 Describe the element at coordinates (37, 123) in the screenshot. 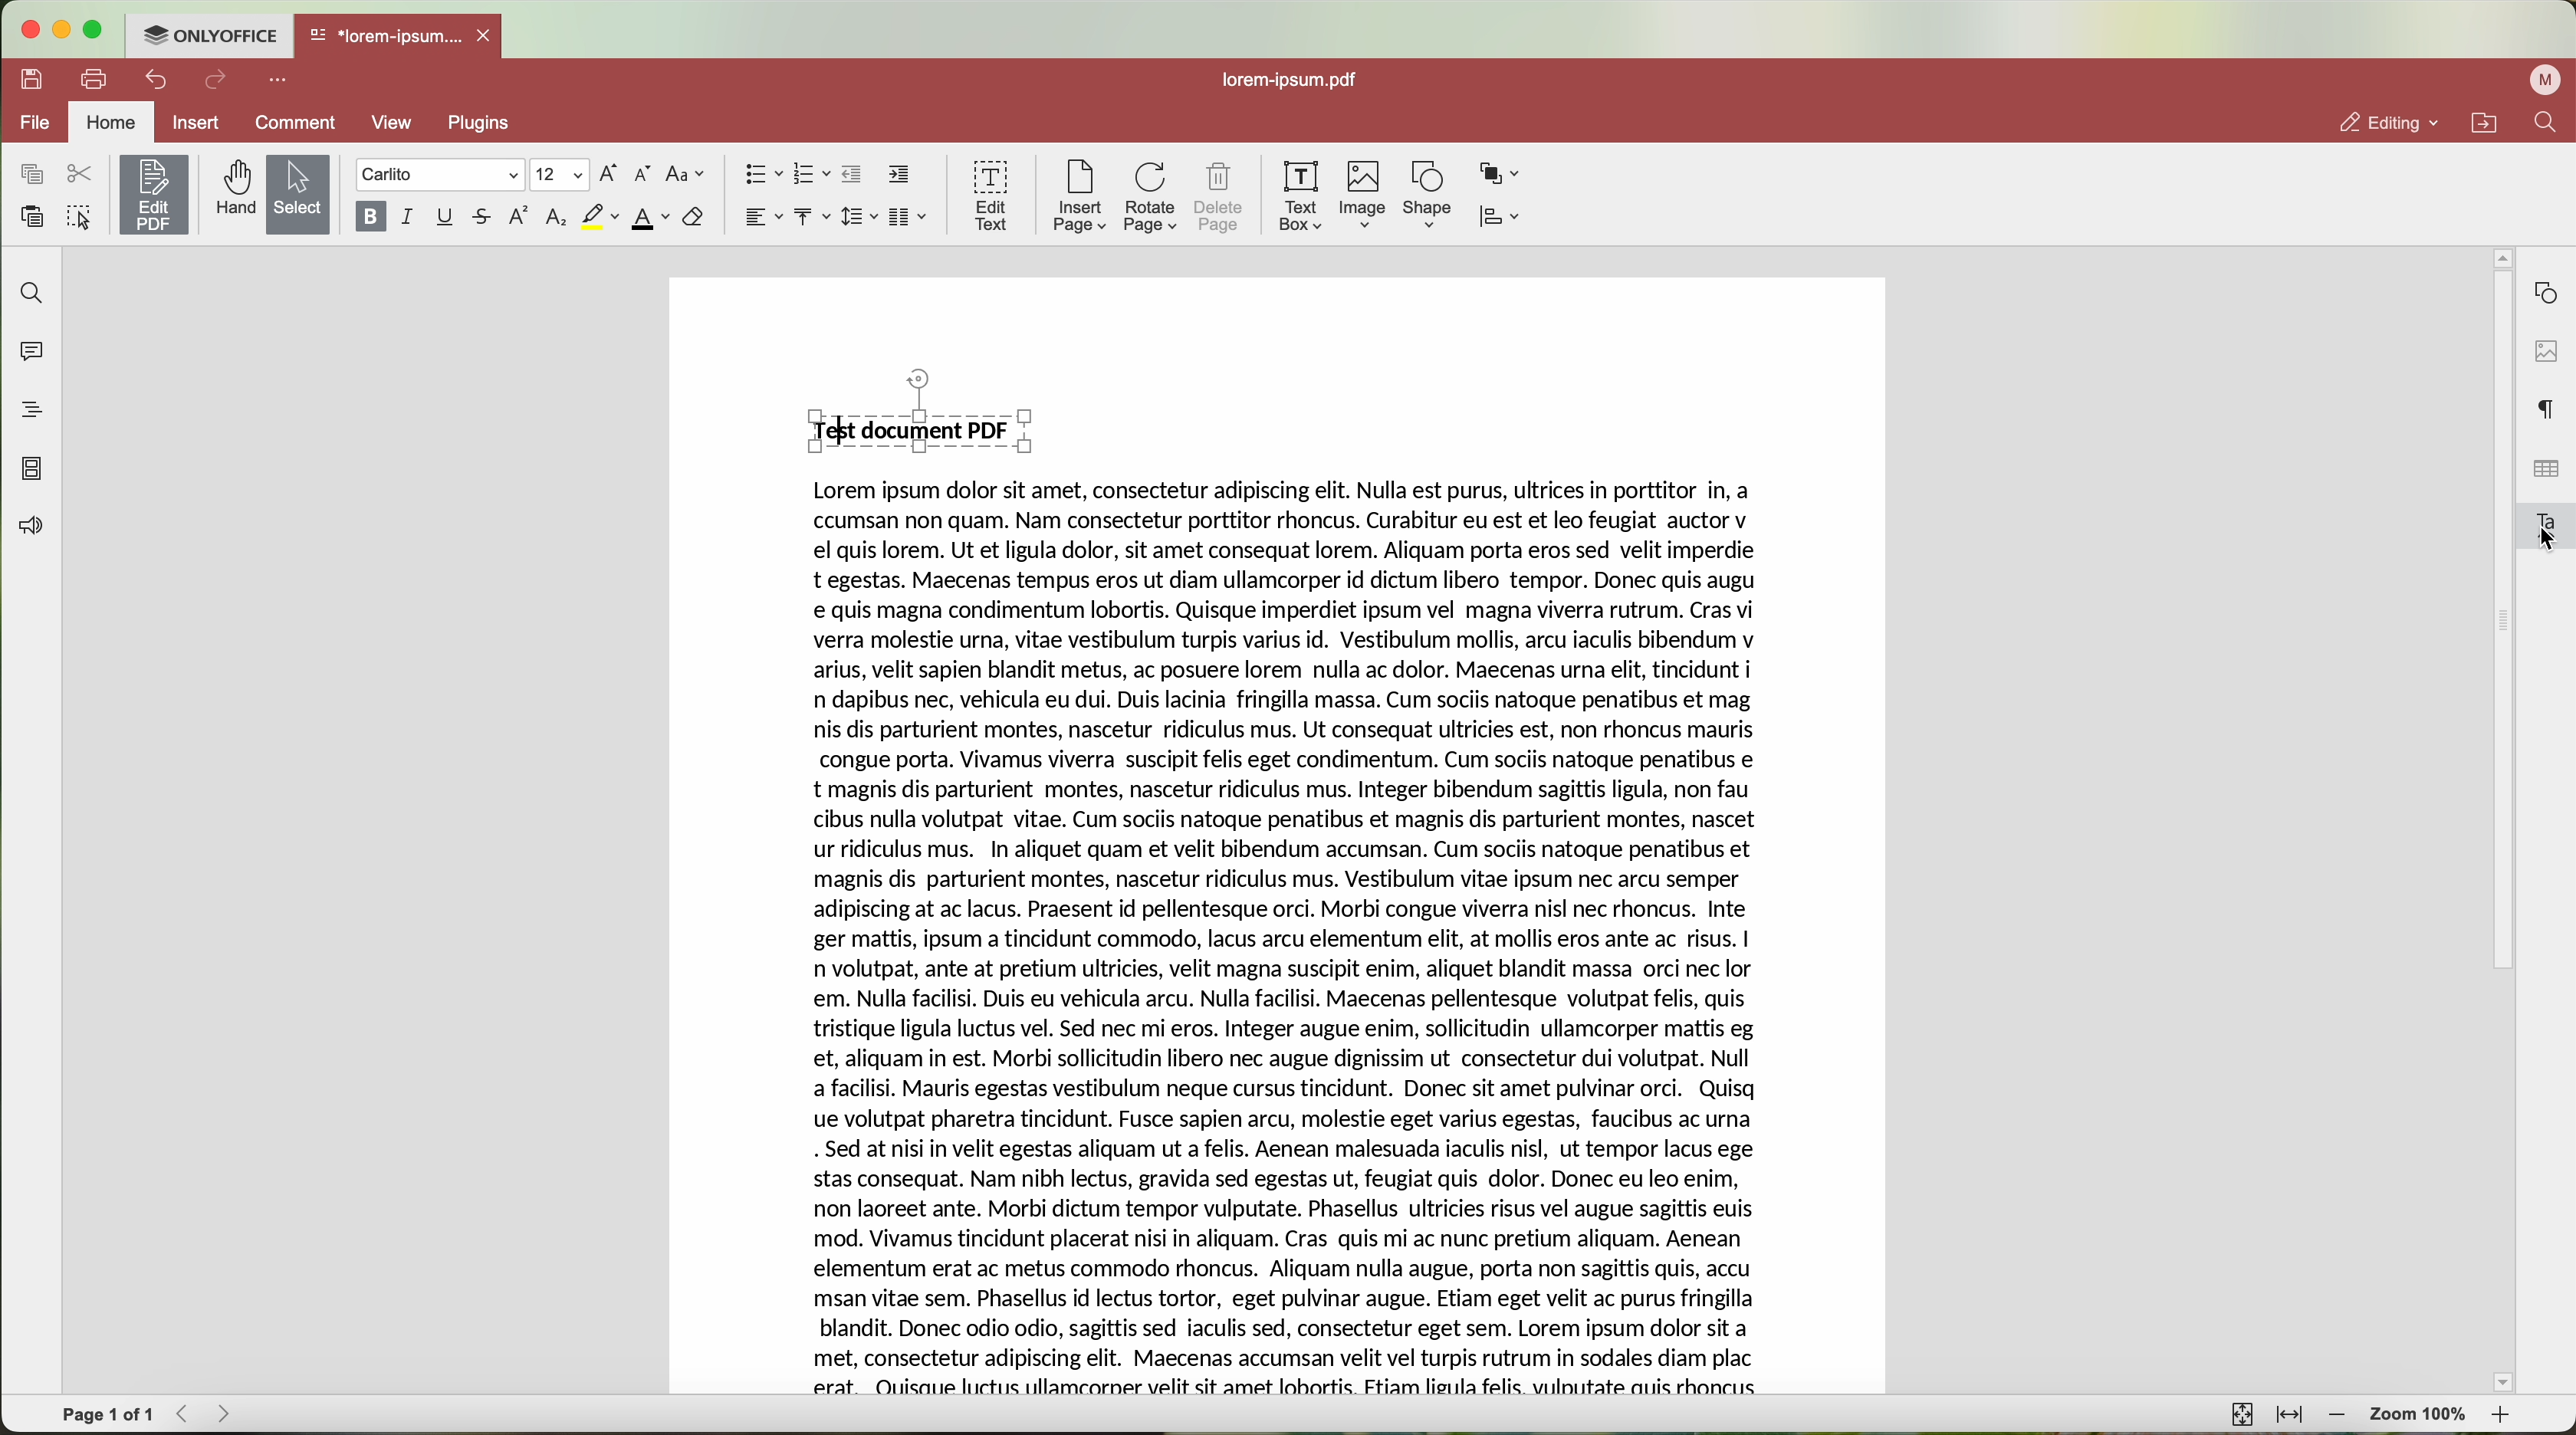

I see `file` at that location.